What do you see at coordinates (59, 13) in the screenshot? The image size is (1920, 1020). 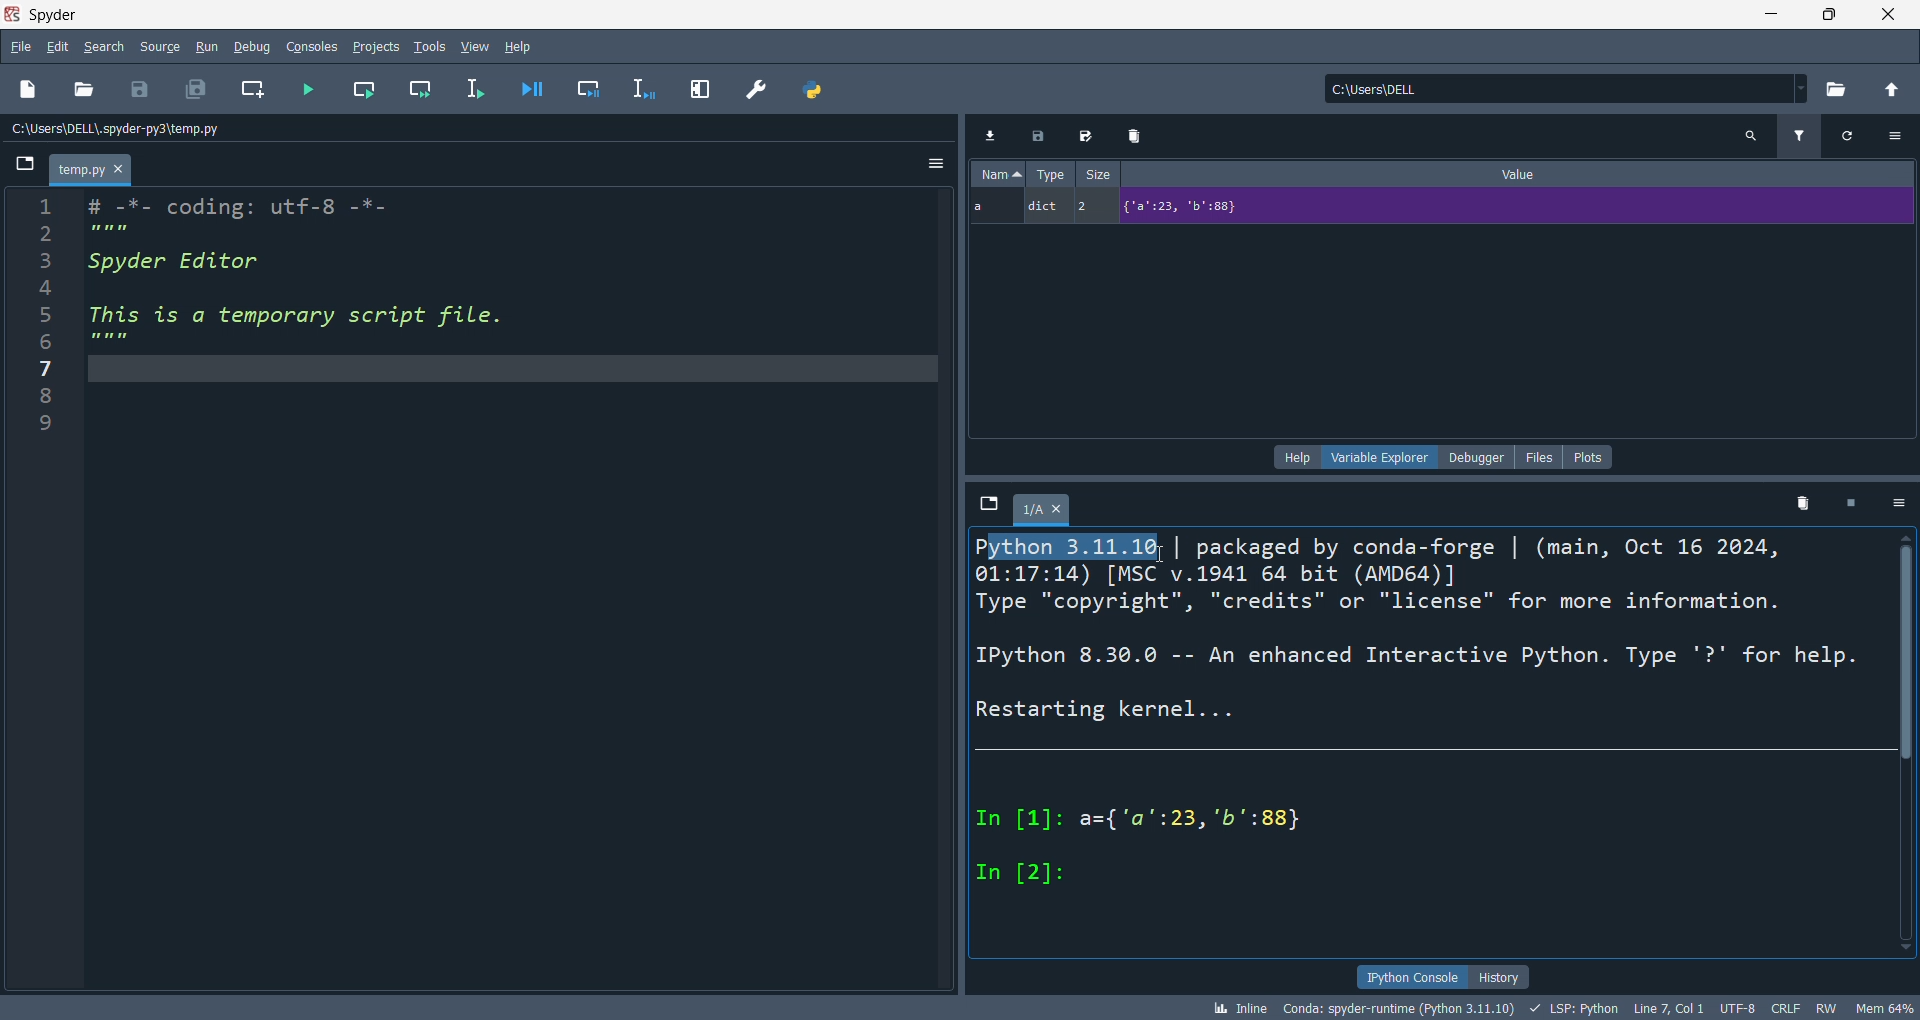 I see `spyder` at bounding box center [59, 13].